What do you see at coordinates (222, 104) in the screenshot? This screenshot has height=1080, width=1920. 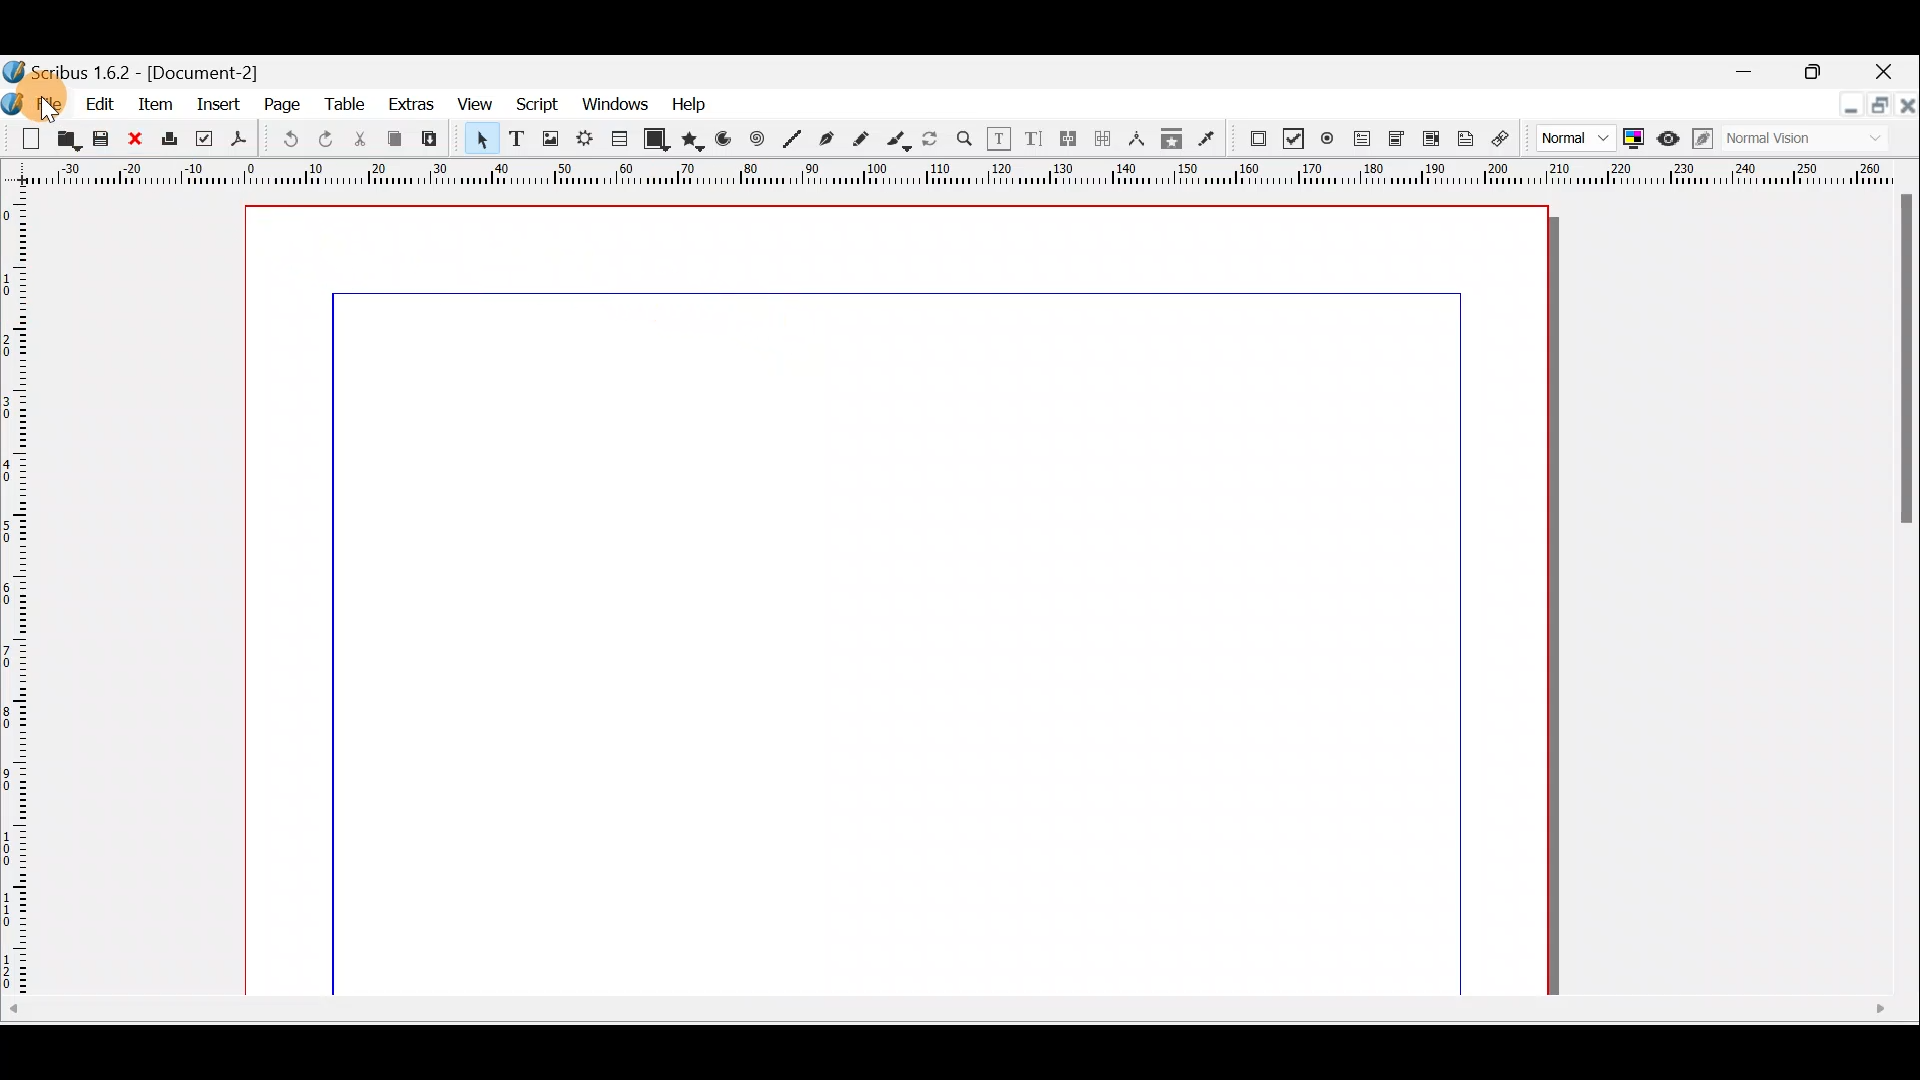 I see `Insert` at bounding box center [222, 104].